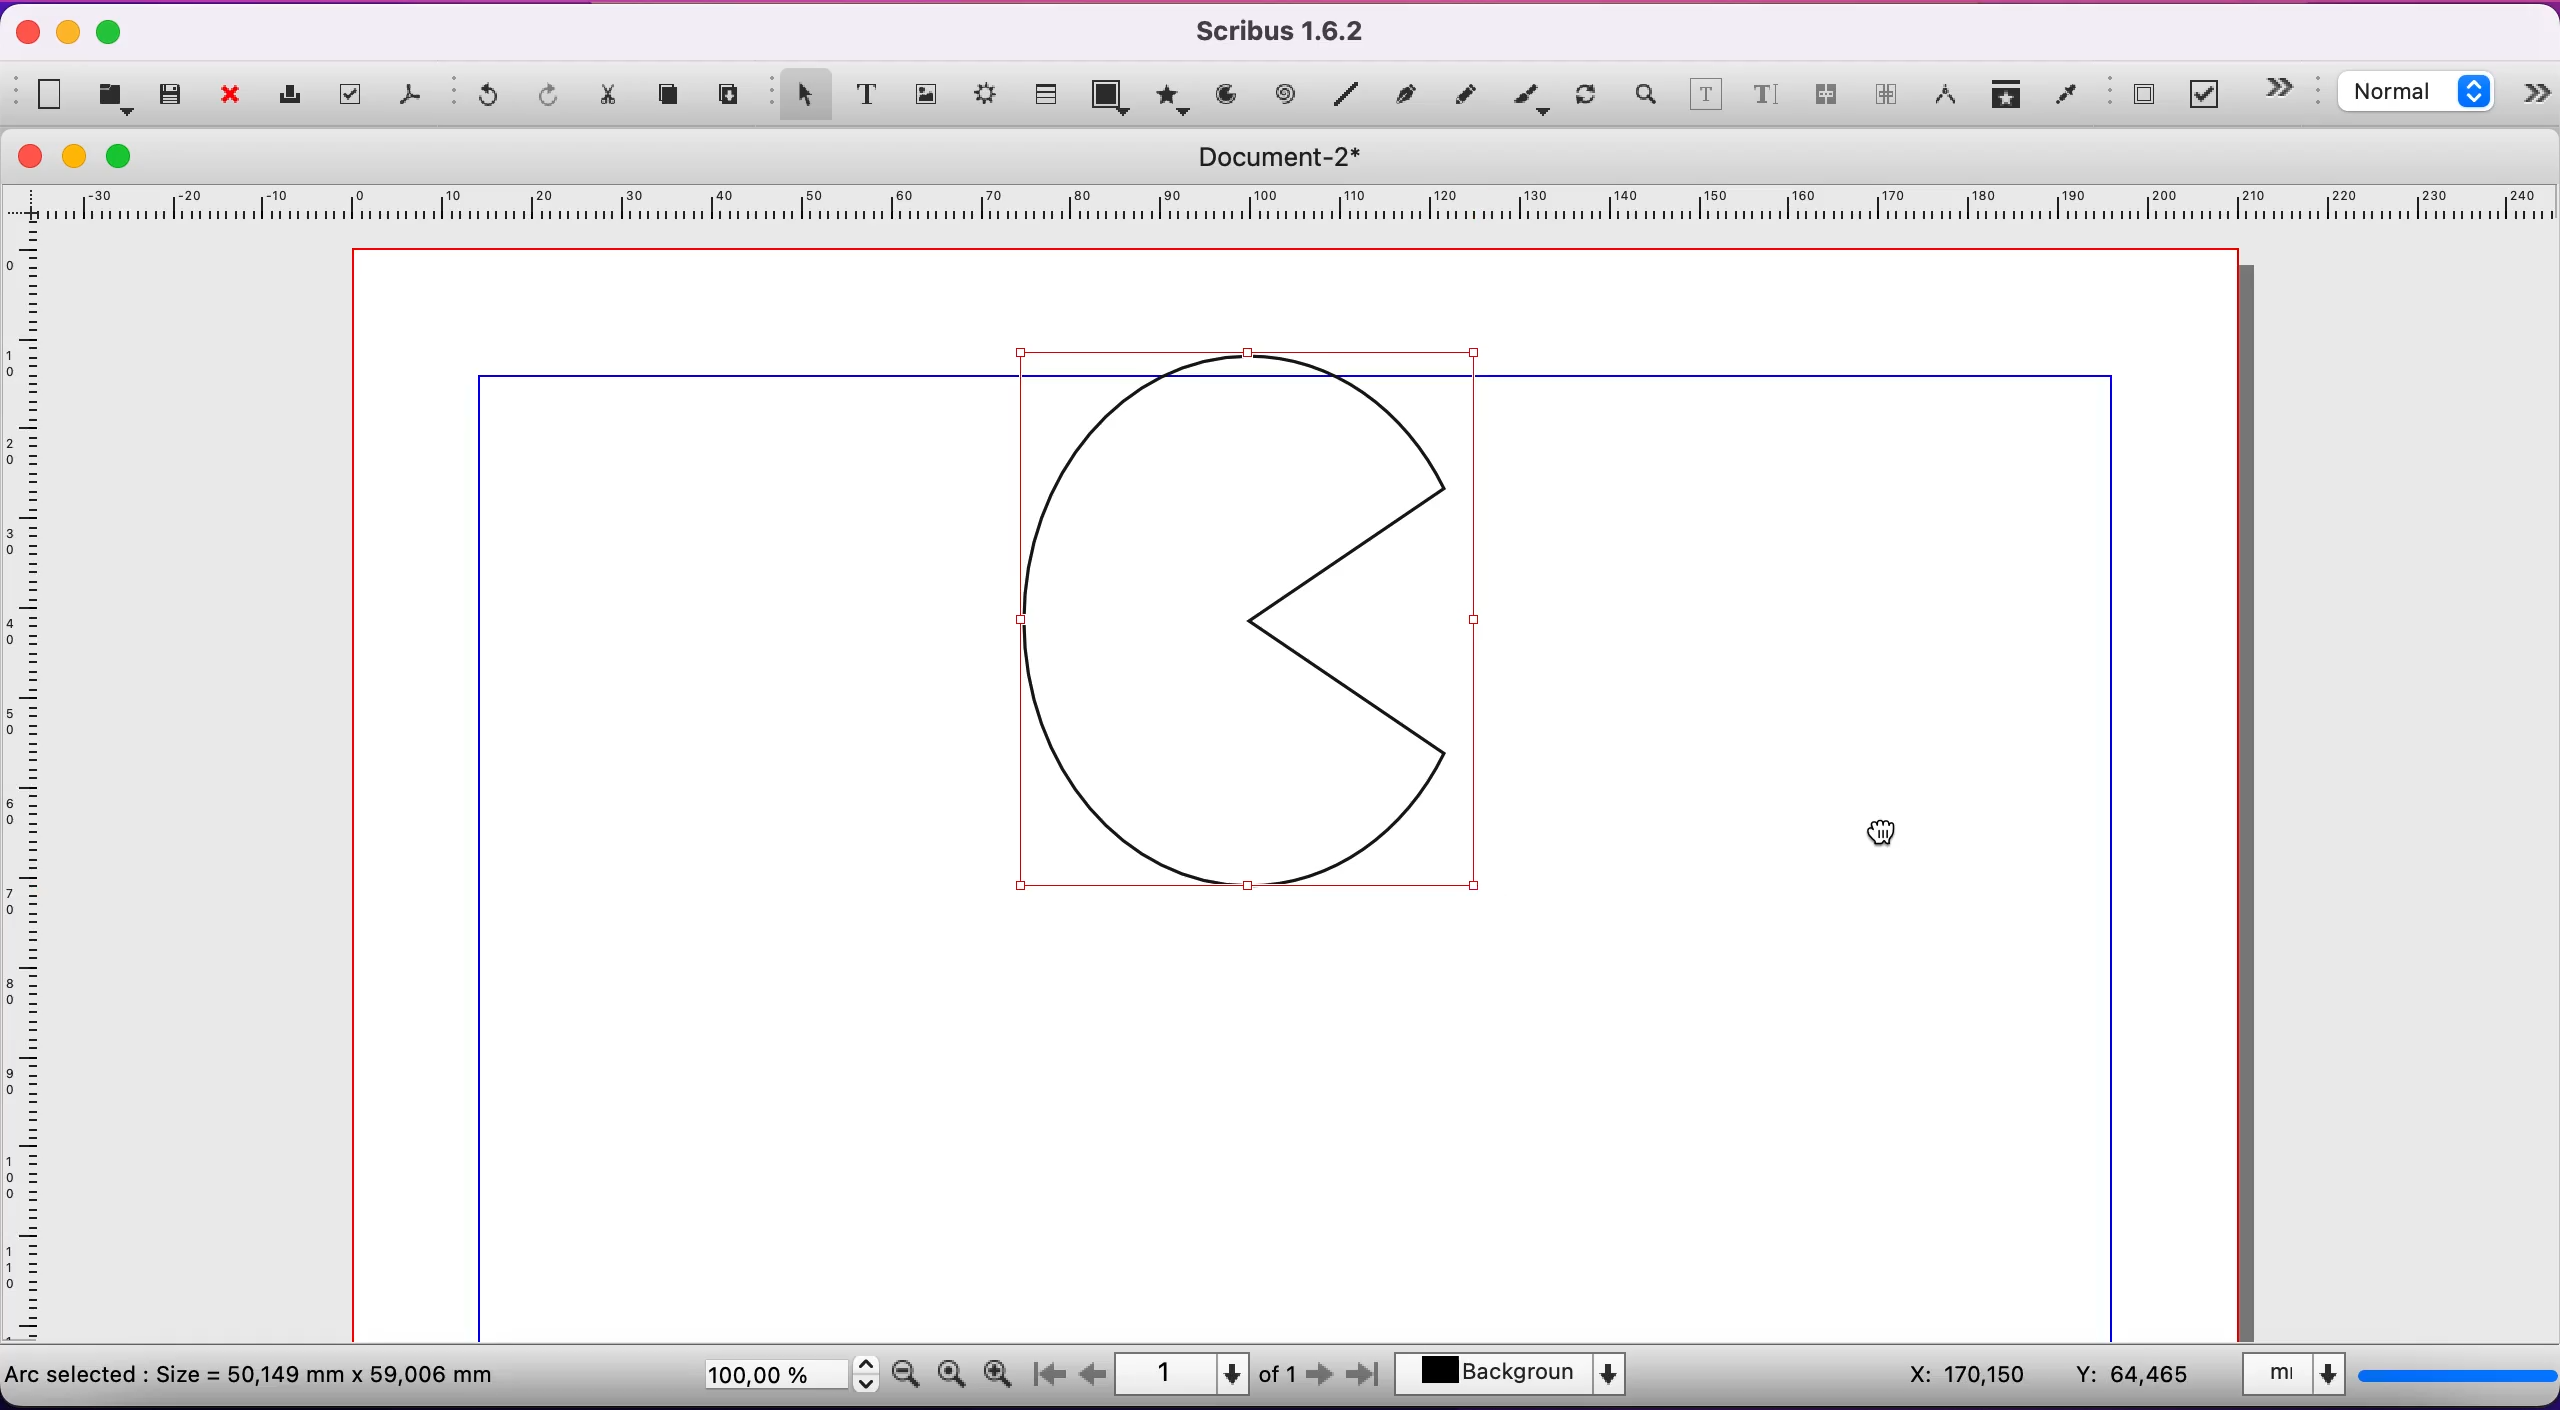 The image size is (2560, 1410). I want to click on text frame, so click(867, 93).